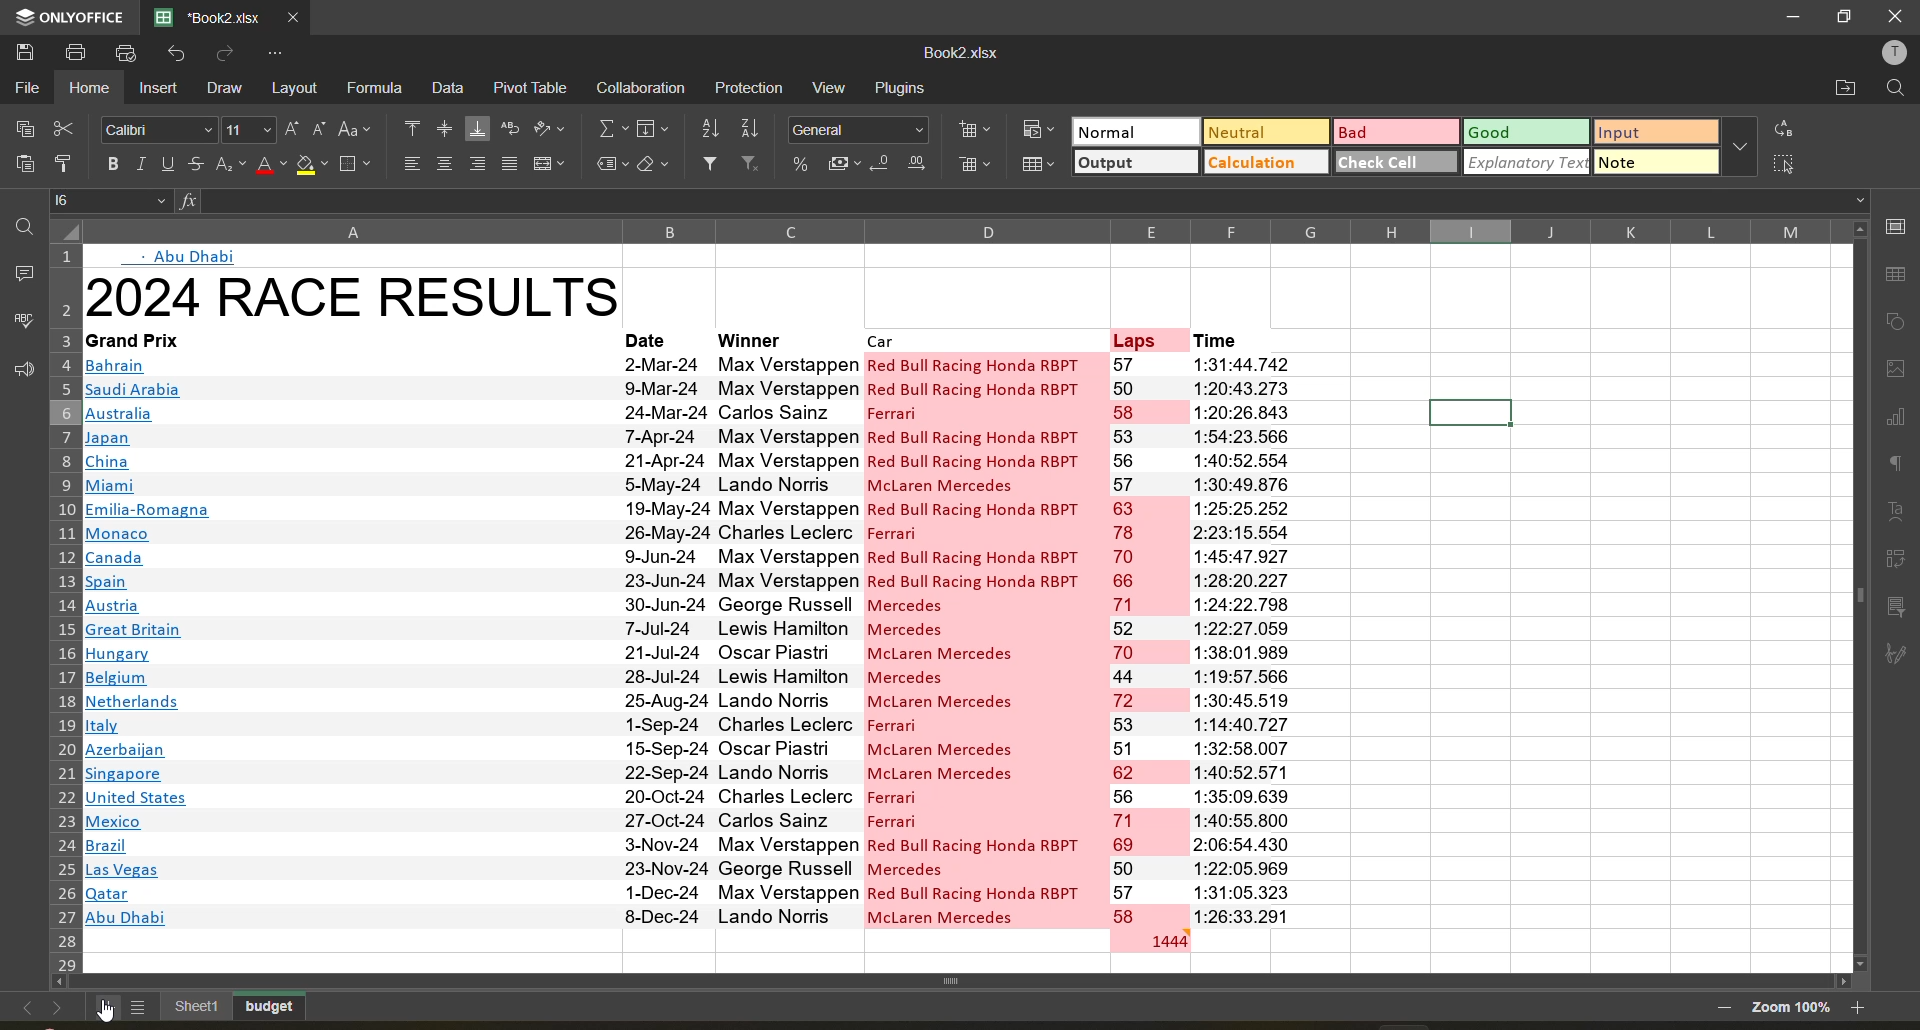 The image size is (1920, 1030). Describe the element at coordinates (445, 129) in the screenshot. I see `align middle` at that location.